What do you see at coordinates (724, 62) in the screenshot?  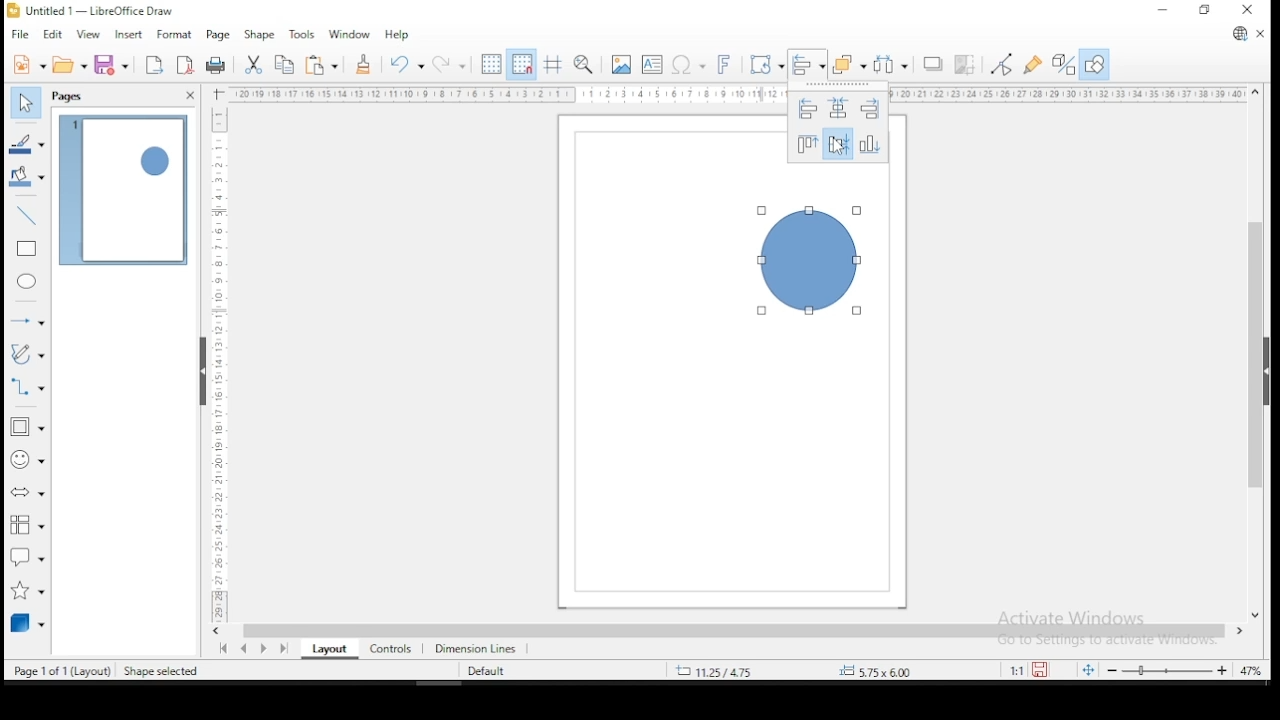 I see `insert fontwork text` at bounding box center [724, 62].